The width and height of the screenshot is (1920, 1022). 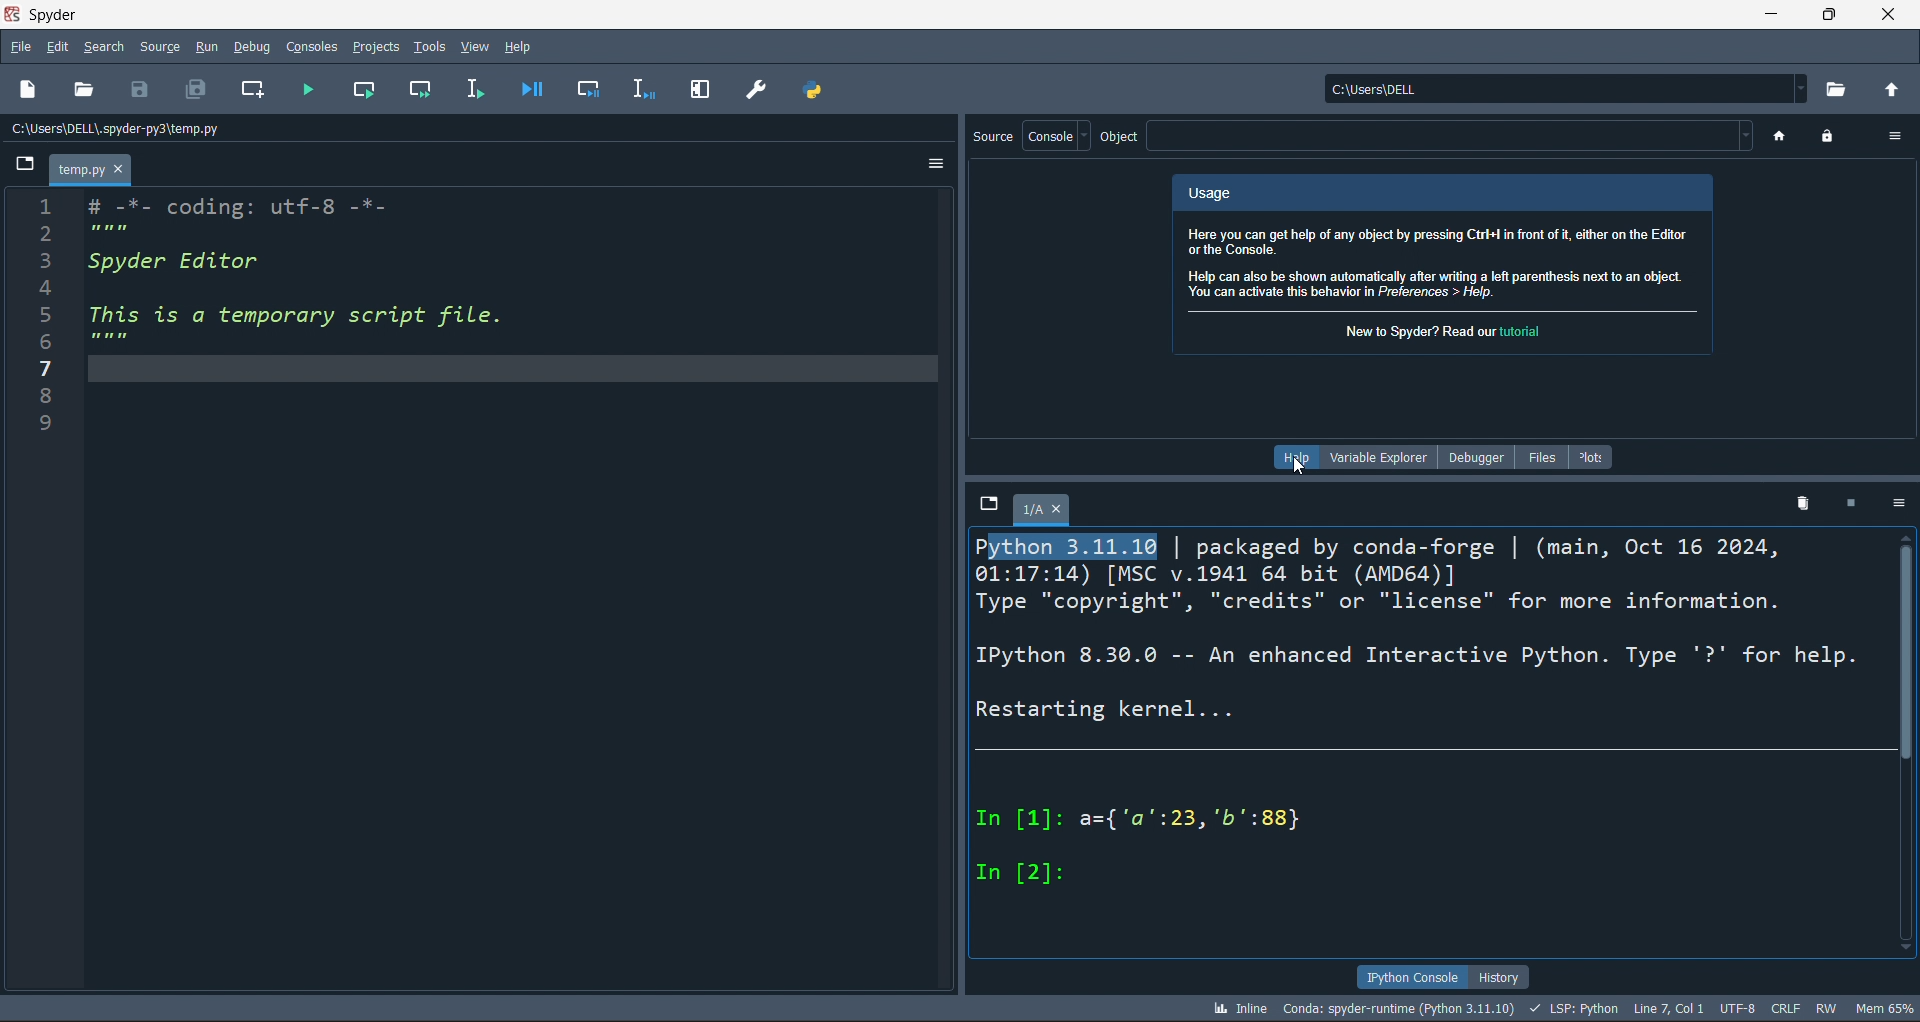 What do you see at coordinates (1852, 507) in the screenshot?
I see `stop kernel` at bounding box center [1852, 507].